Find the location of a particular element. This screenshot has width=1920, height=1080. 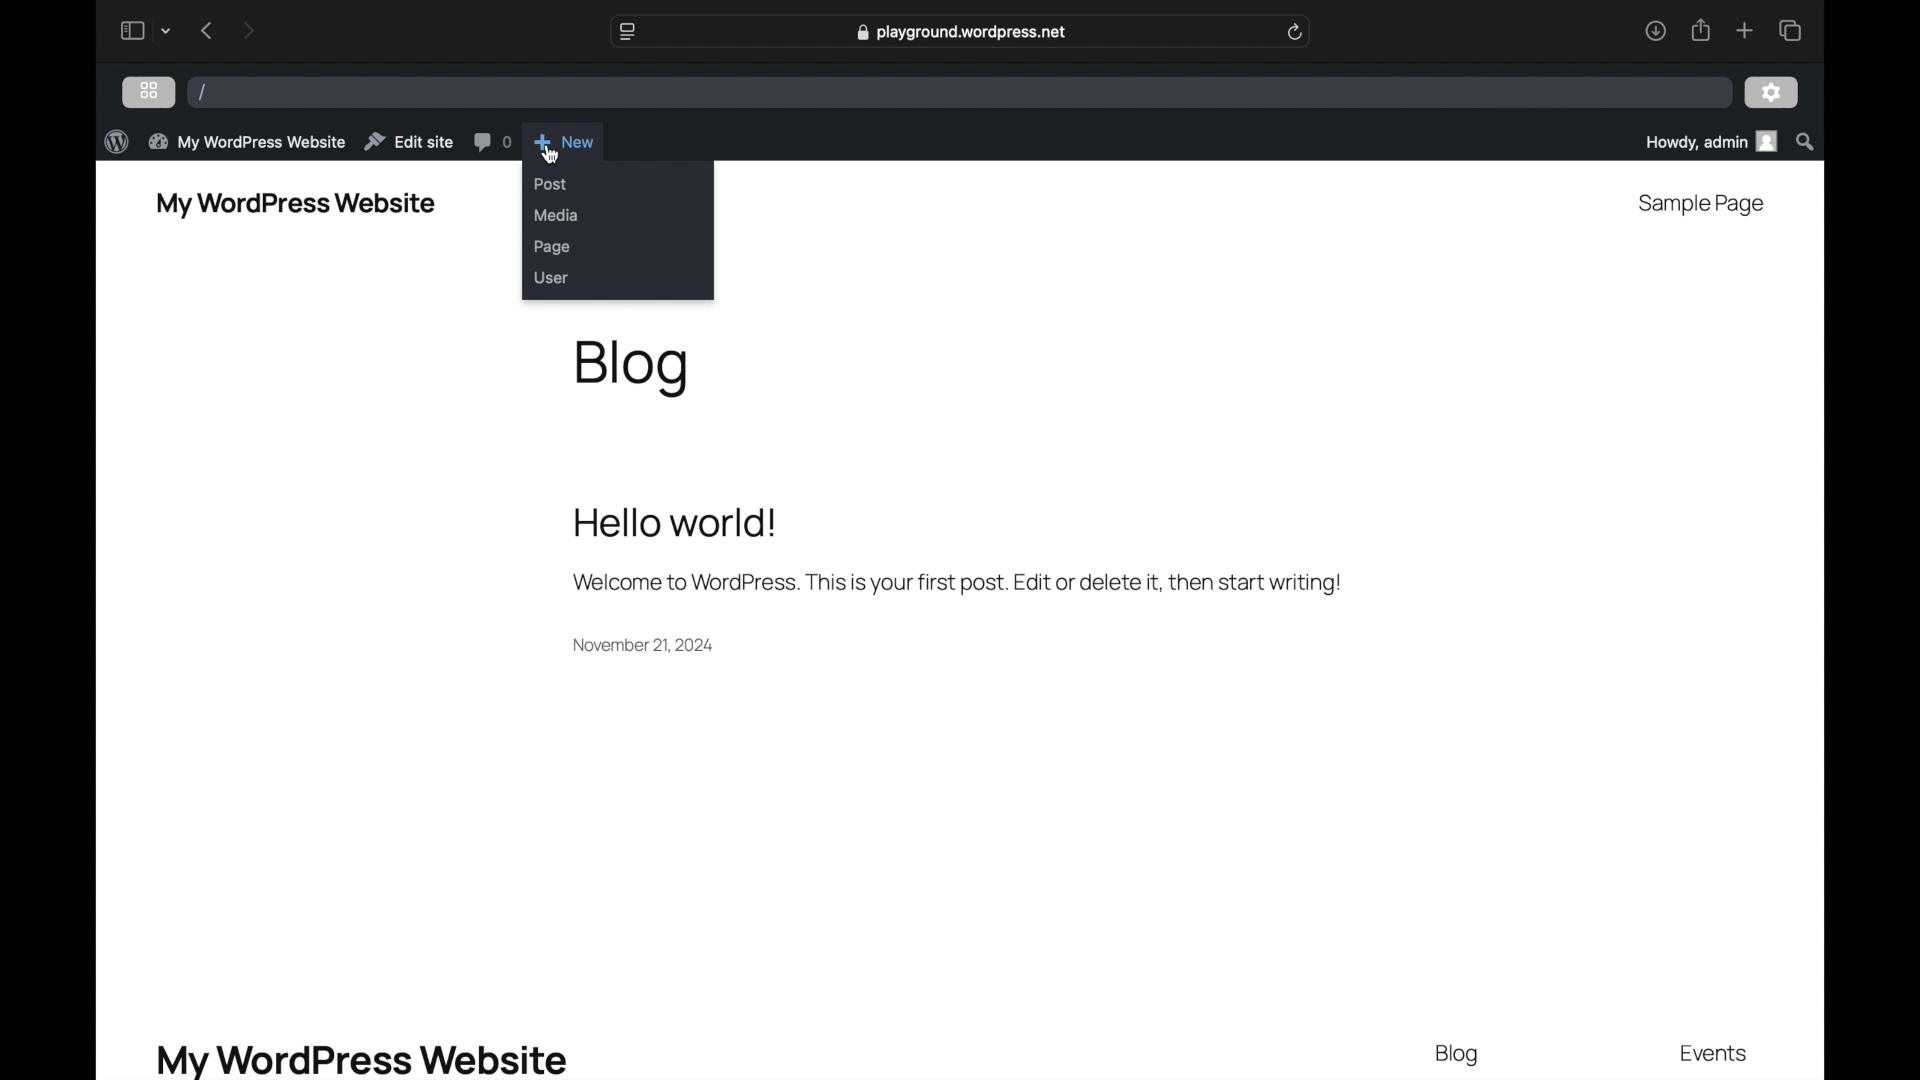

web address is located at coordinates (963, 32).